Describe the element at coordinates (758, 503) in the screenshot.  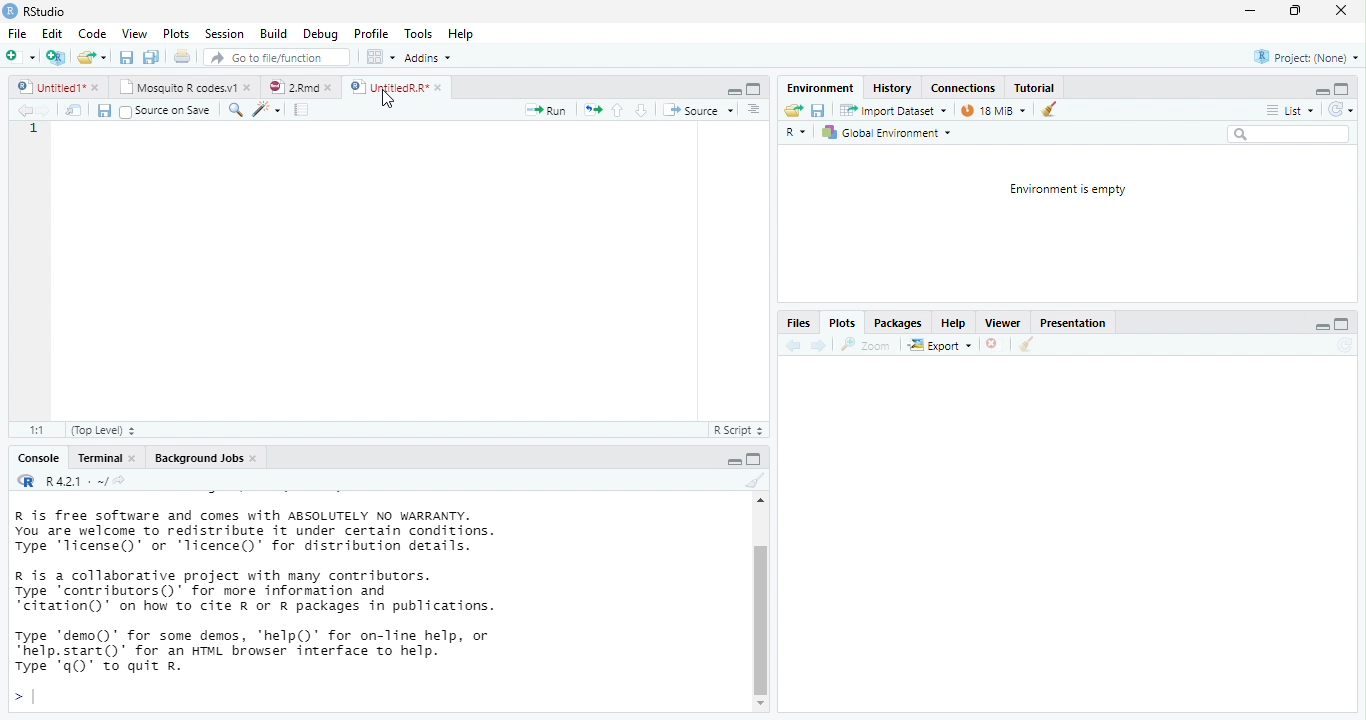
I see `scrollbar up` at that location.